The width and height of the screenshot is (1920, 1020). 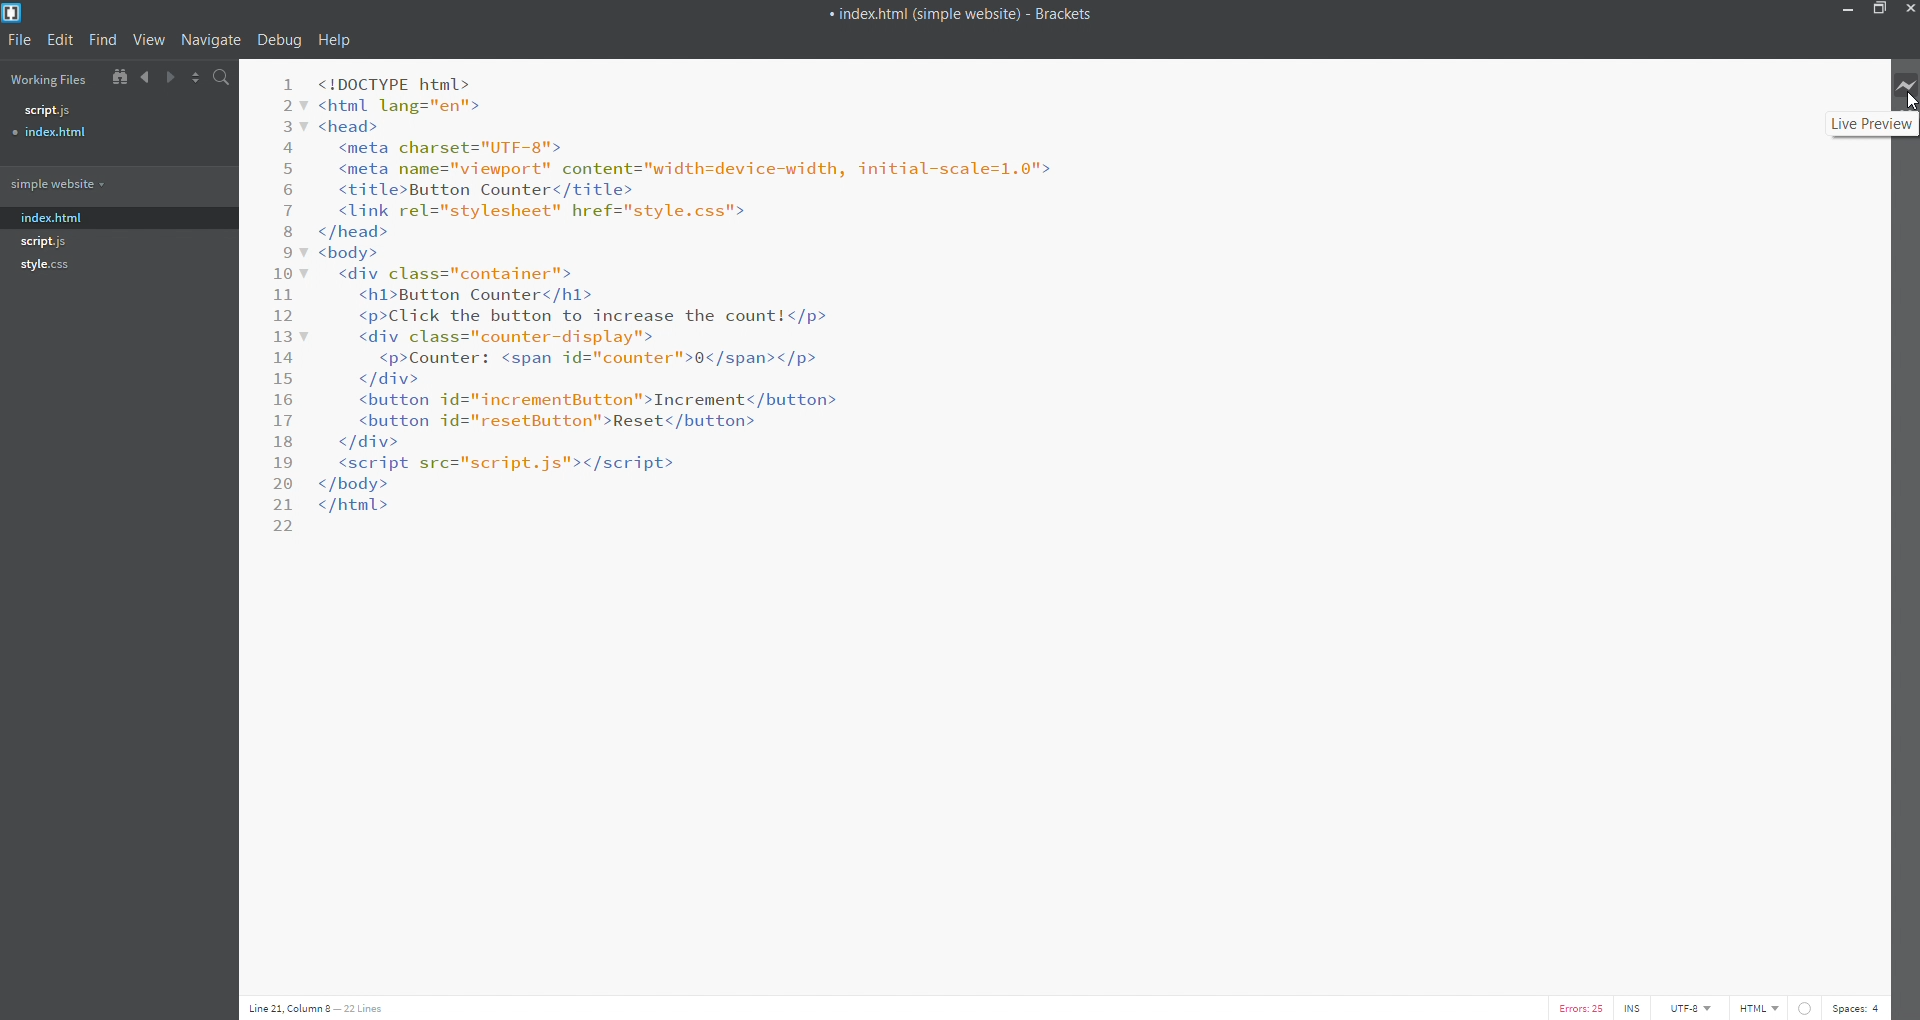 I want to click on encoding type, so click(x=1694, y=1008).